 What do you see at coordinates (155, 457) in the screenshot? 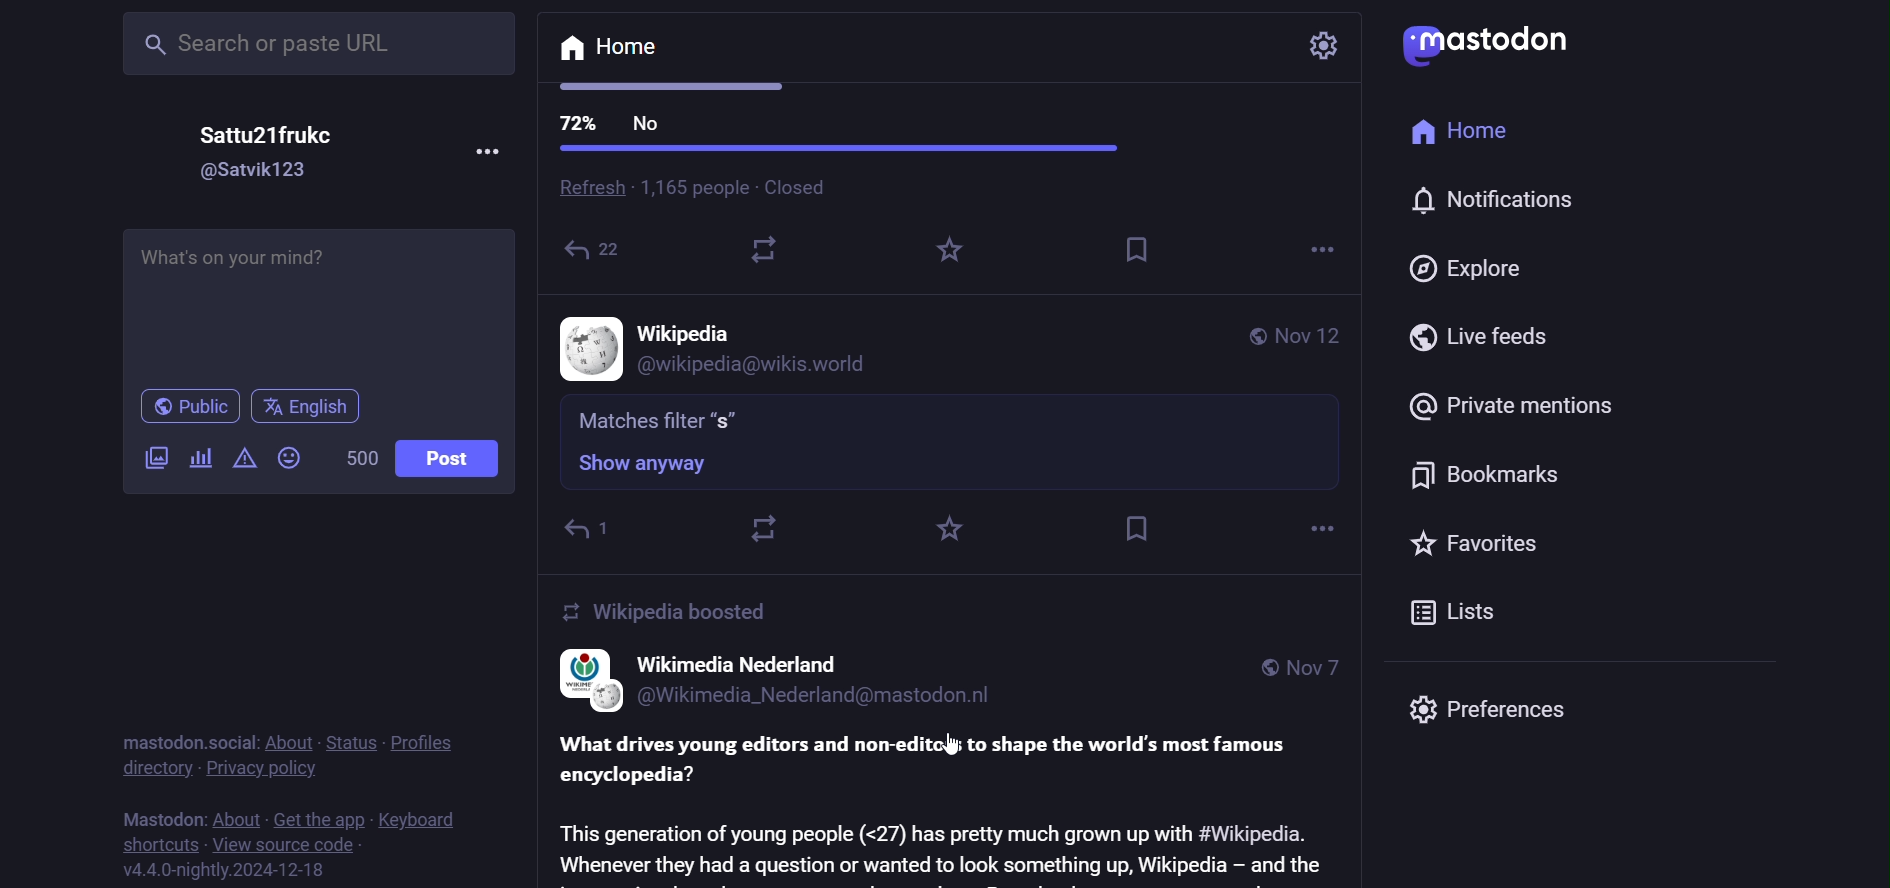
I see `image/video` at bounding box center [155, 457].